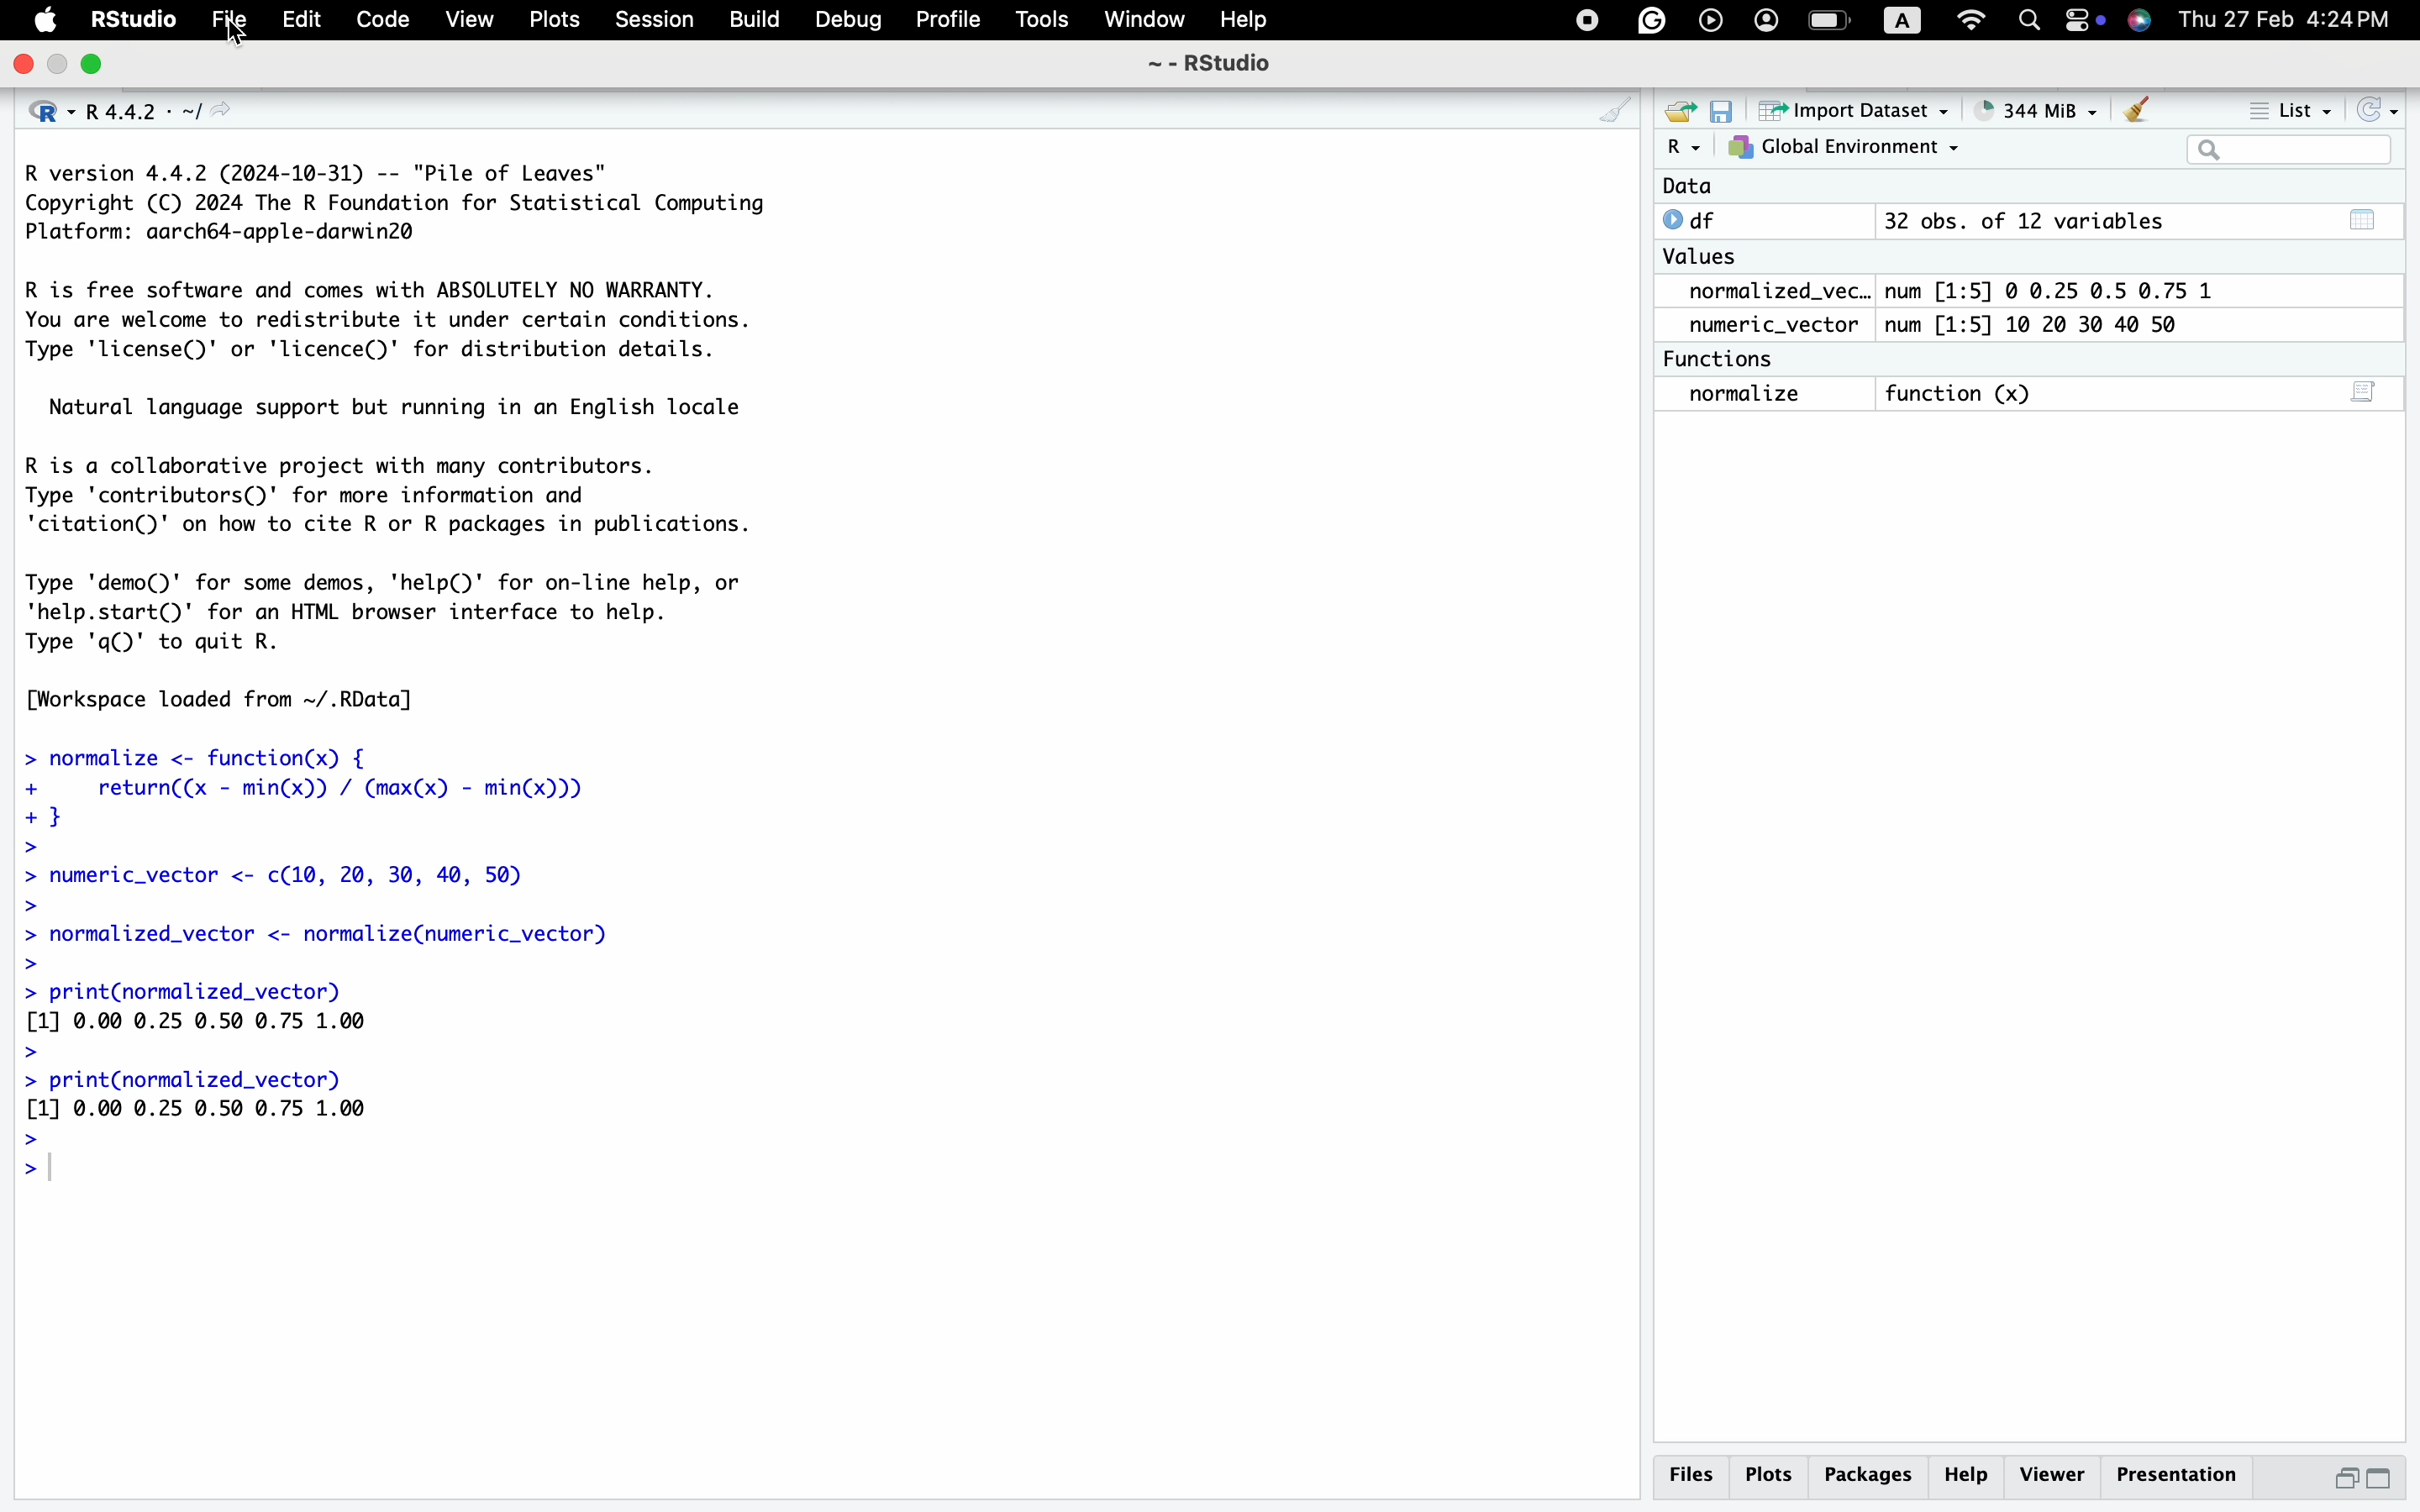 This screenshot has height=1512, width=2420. Describe the element at coordinates (155, 111) in the screenshot. I see `R 4.4.2 . ~/` at that location.